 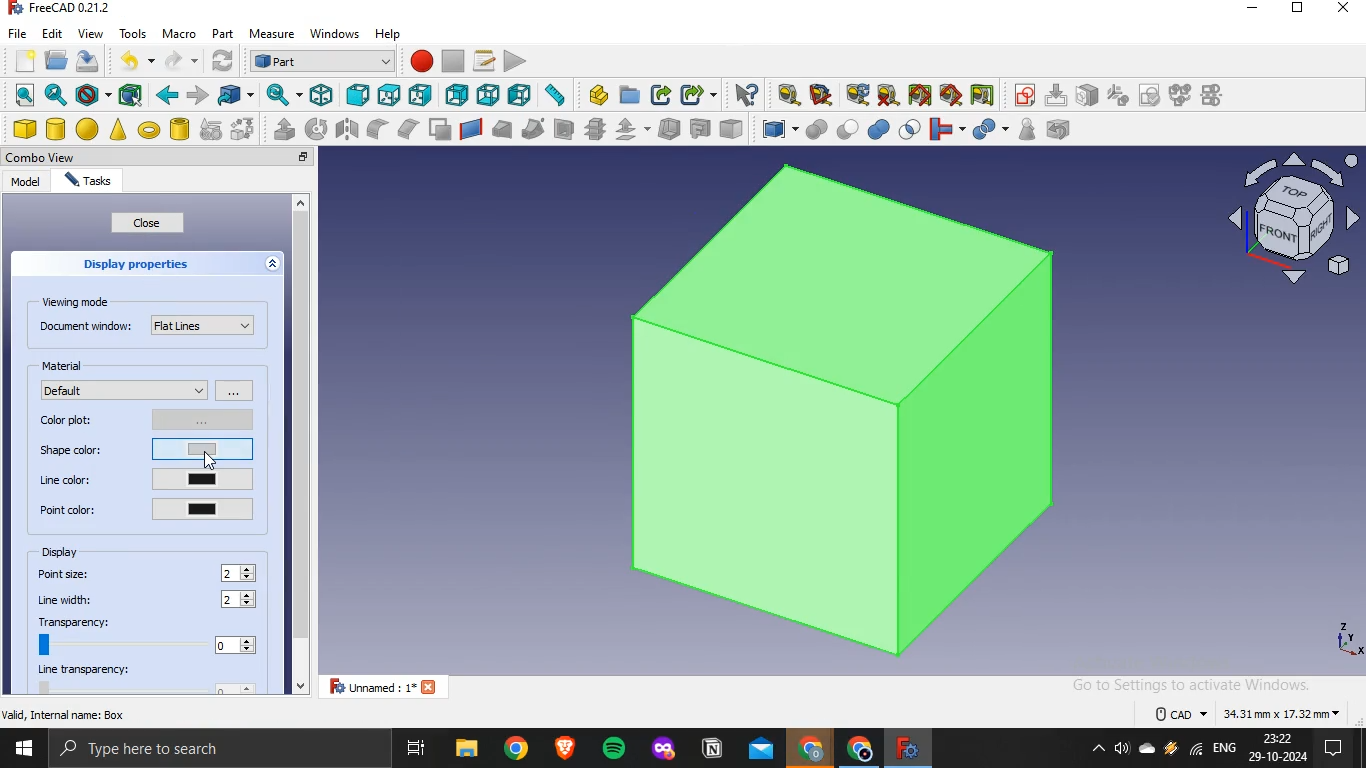 I want to click on brave, so click(x=565, y=747).